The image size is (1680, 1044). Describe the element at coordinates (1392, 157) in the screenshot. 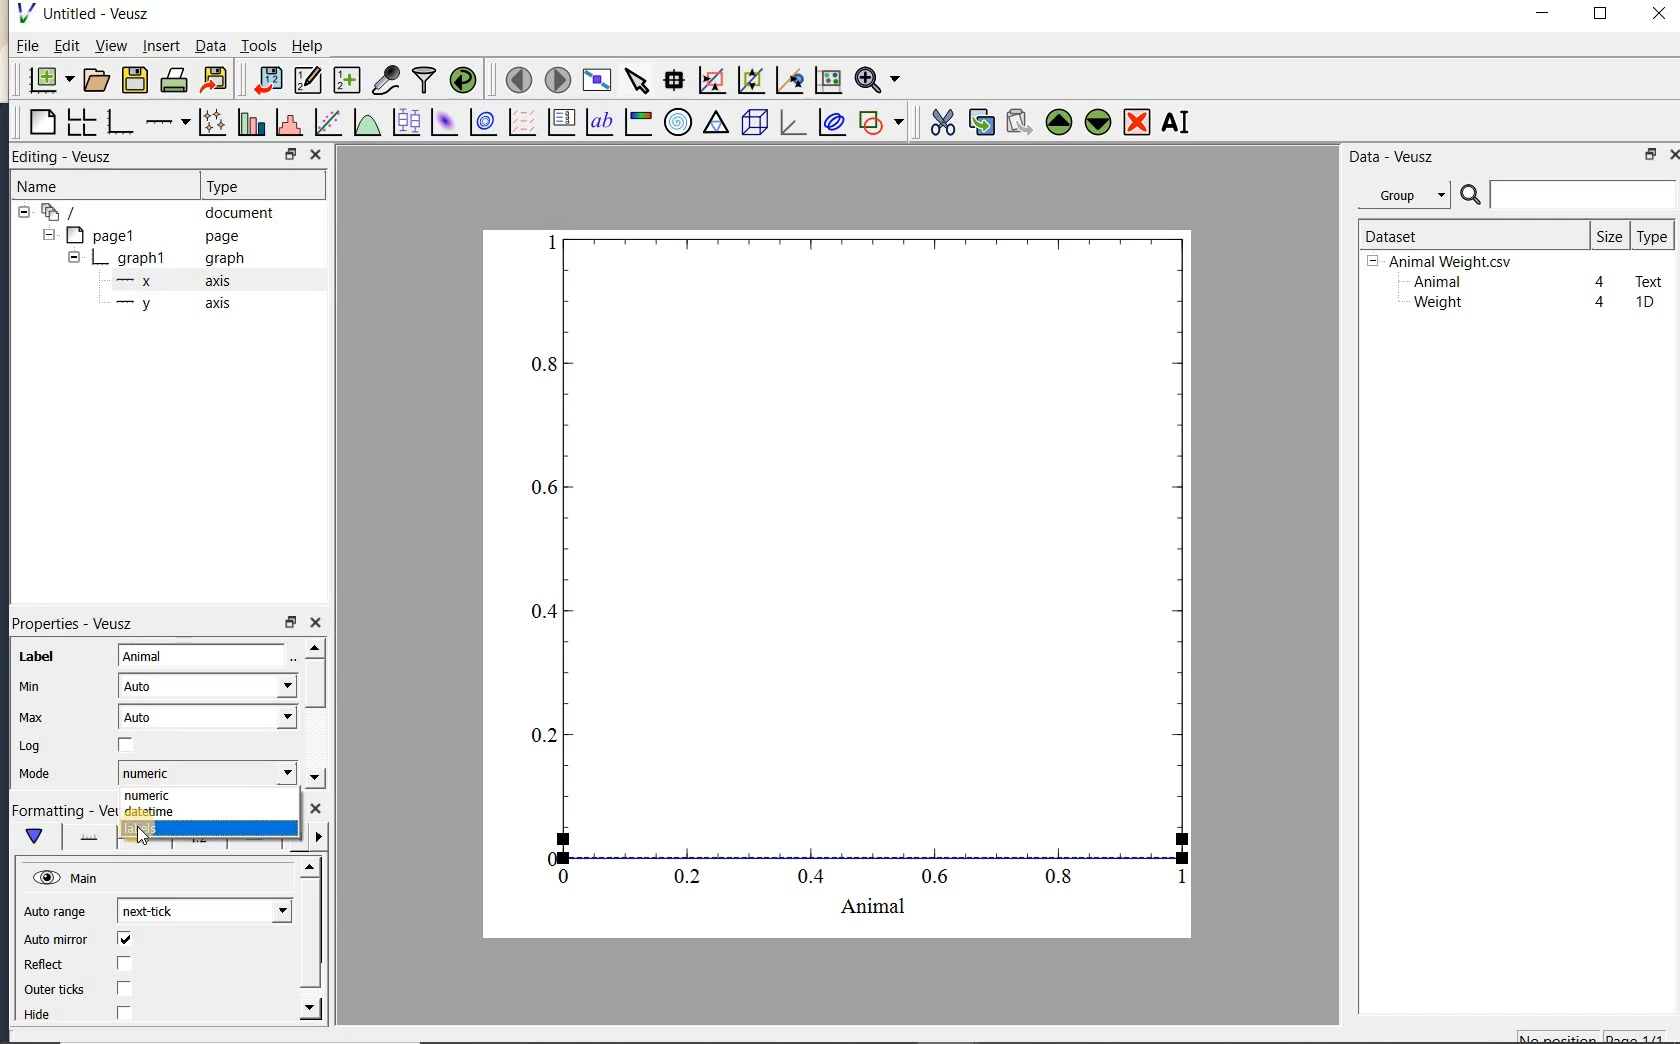

I see `Data-Veusz` at that location.